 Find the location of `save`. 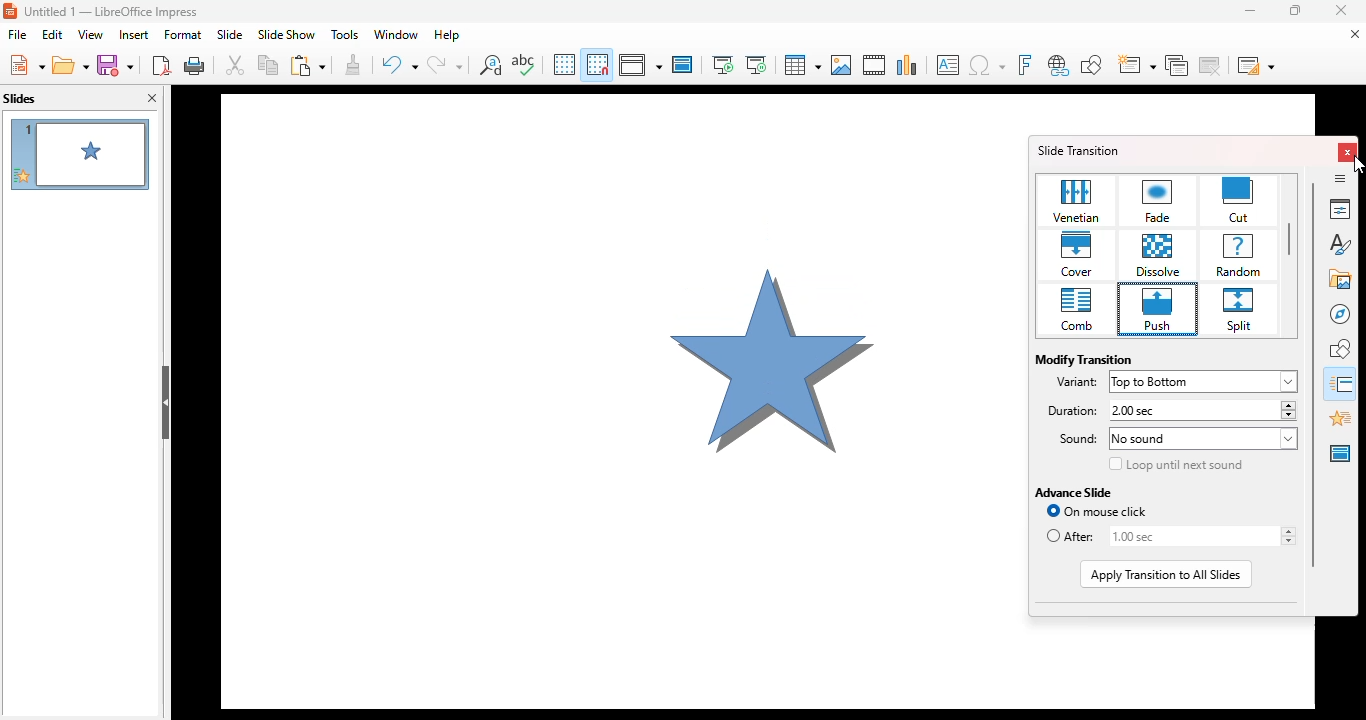

save is located at coordinates (115, 65).